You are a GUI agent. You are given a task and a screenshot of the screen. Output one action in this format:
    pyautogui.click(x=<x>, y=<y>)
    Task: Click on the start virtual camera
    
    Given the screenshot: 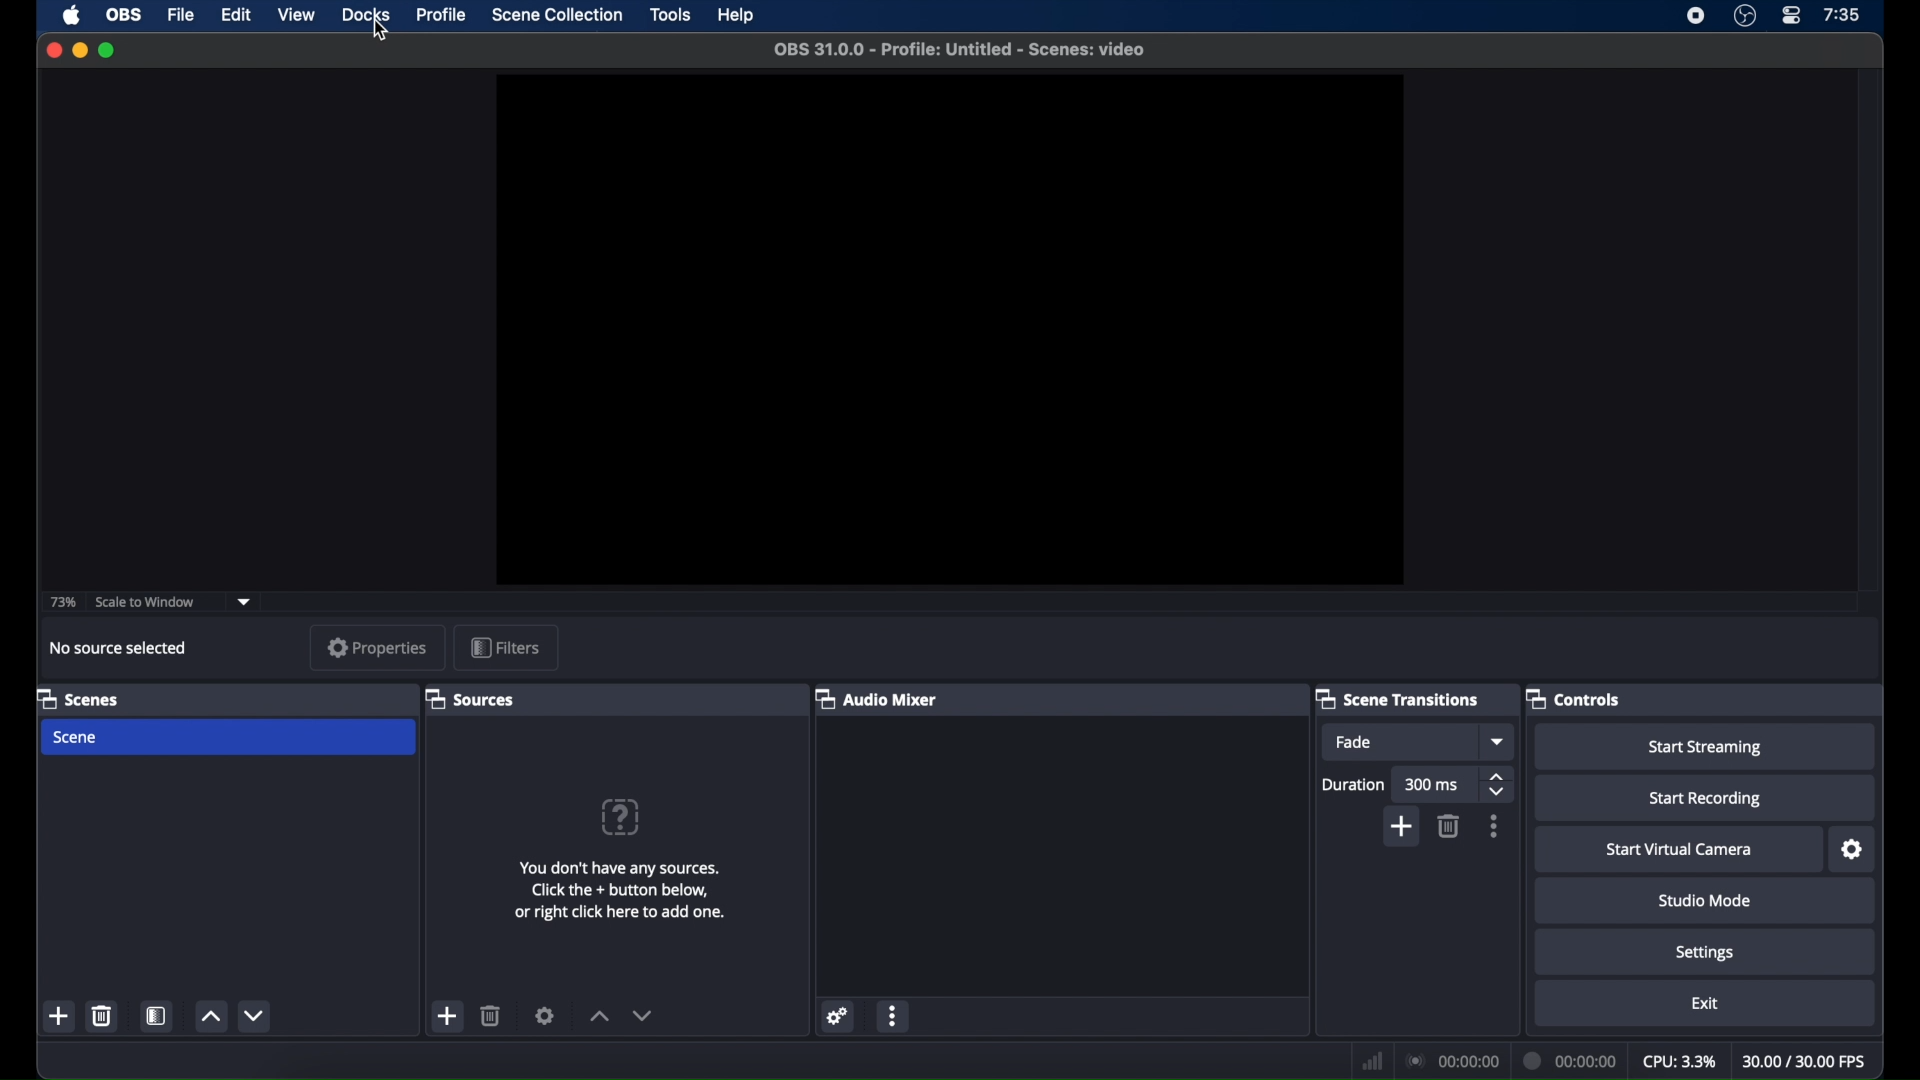 What is the action you would take?
    pyautogui.click(x=1680, y=849)
    